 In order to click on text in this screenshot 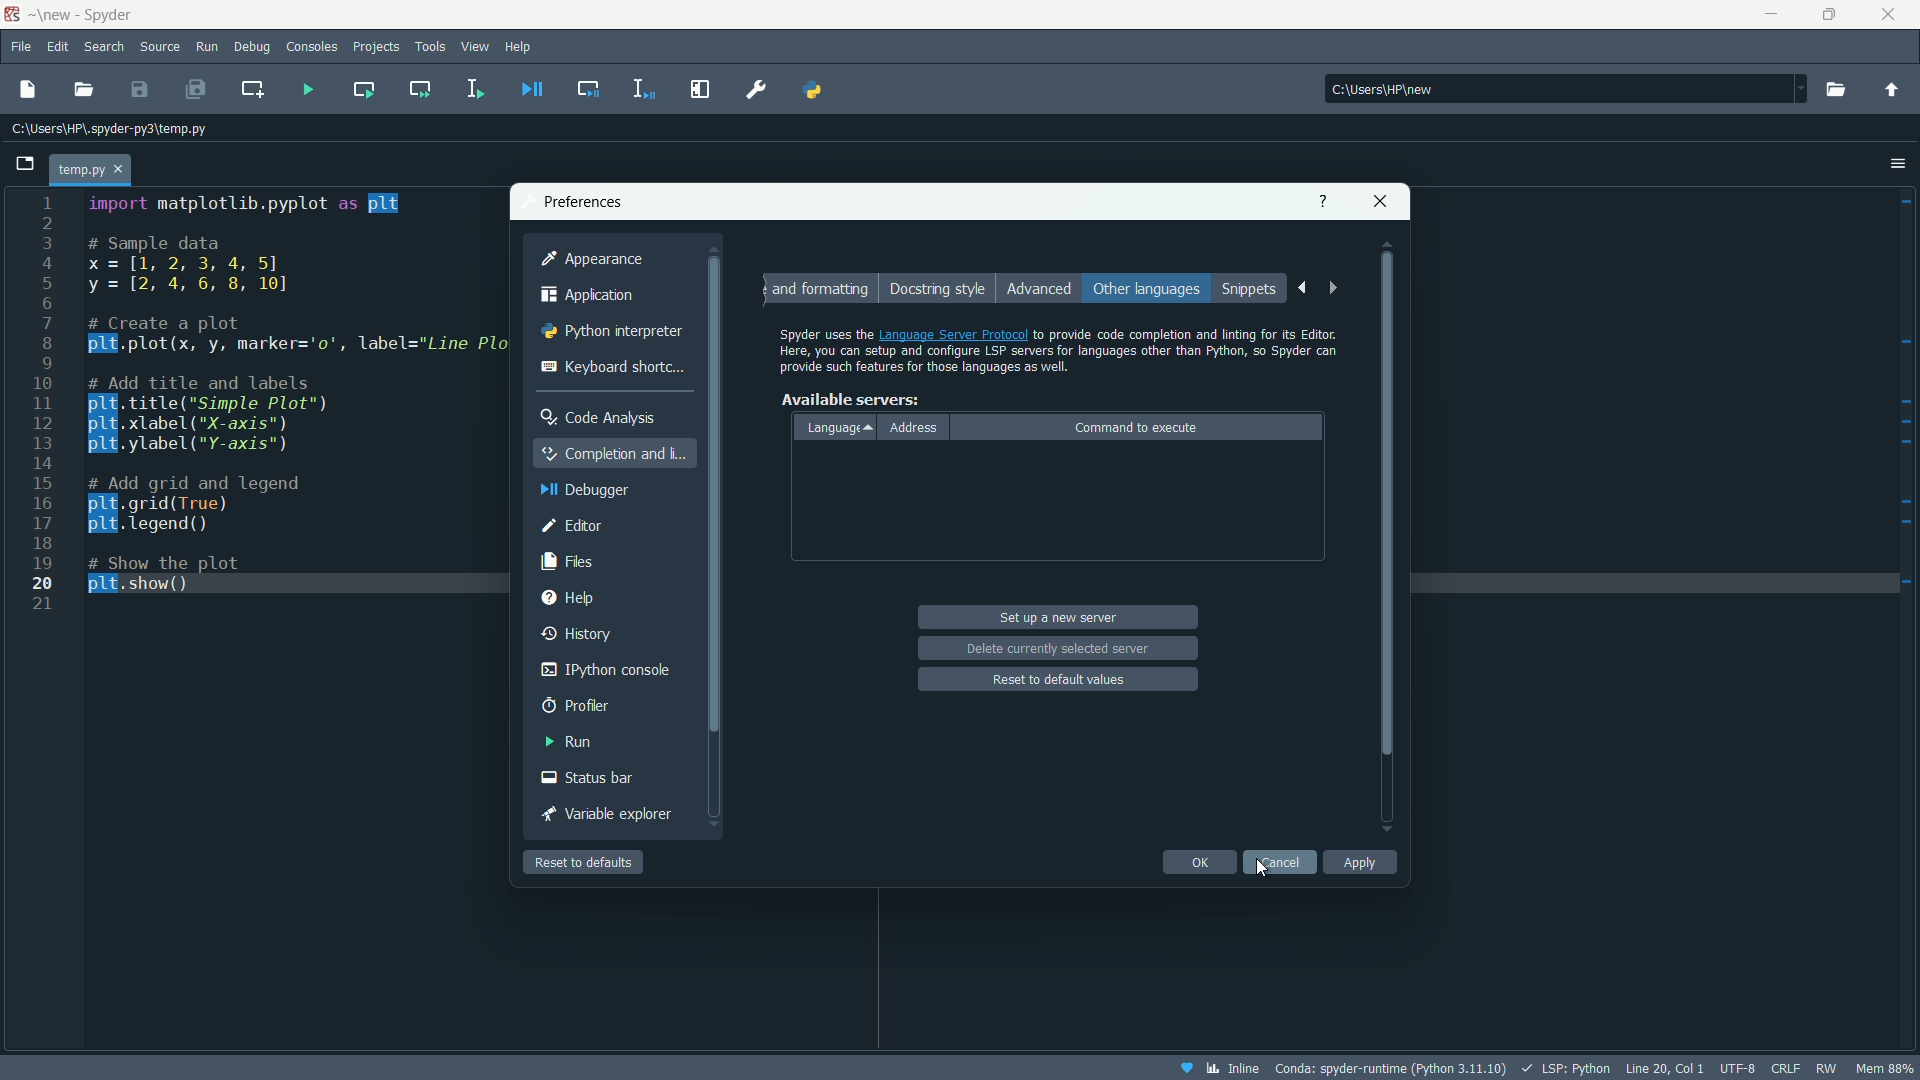, I will do `click(1059, 346)`.